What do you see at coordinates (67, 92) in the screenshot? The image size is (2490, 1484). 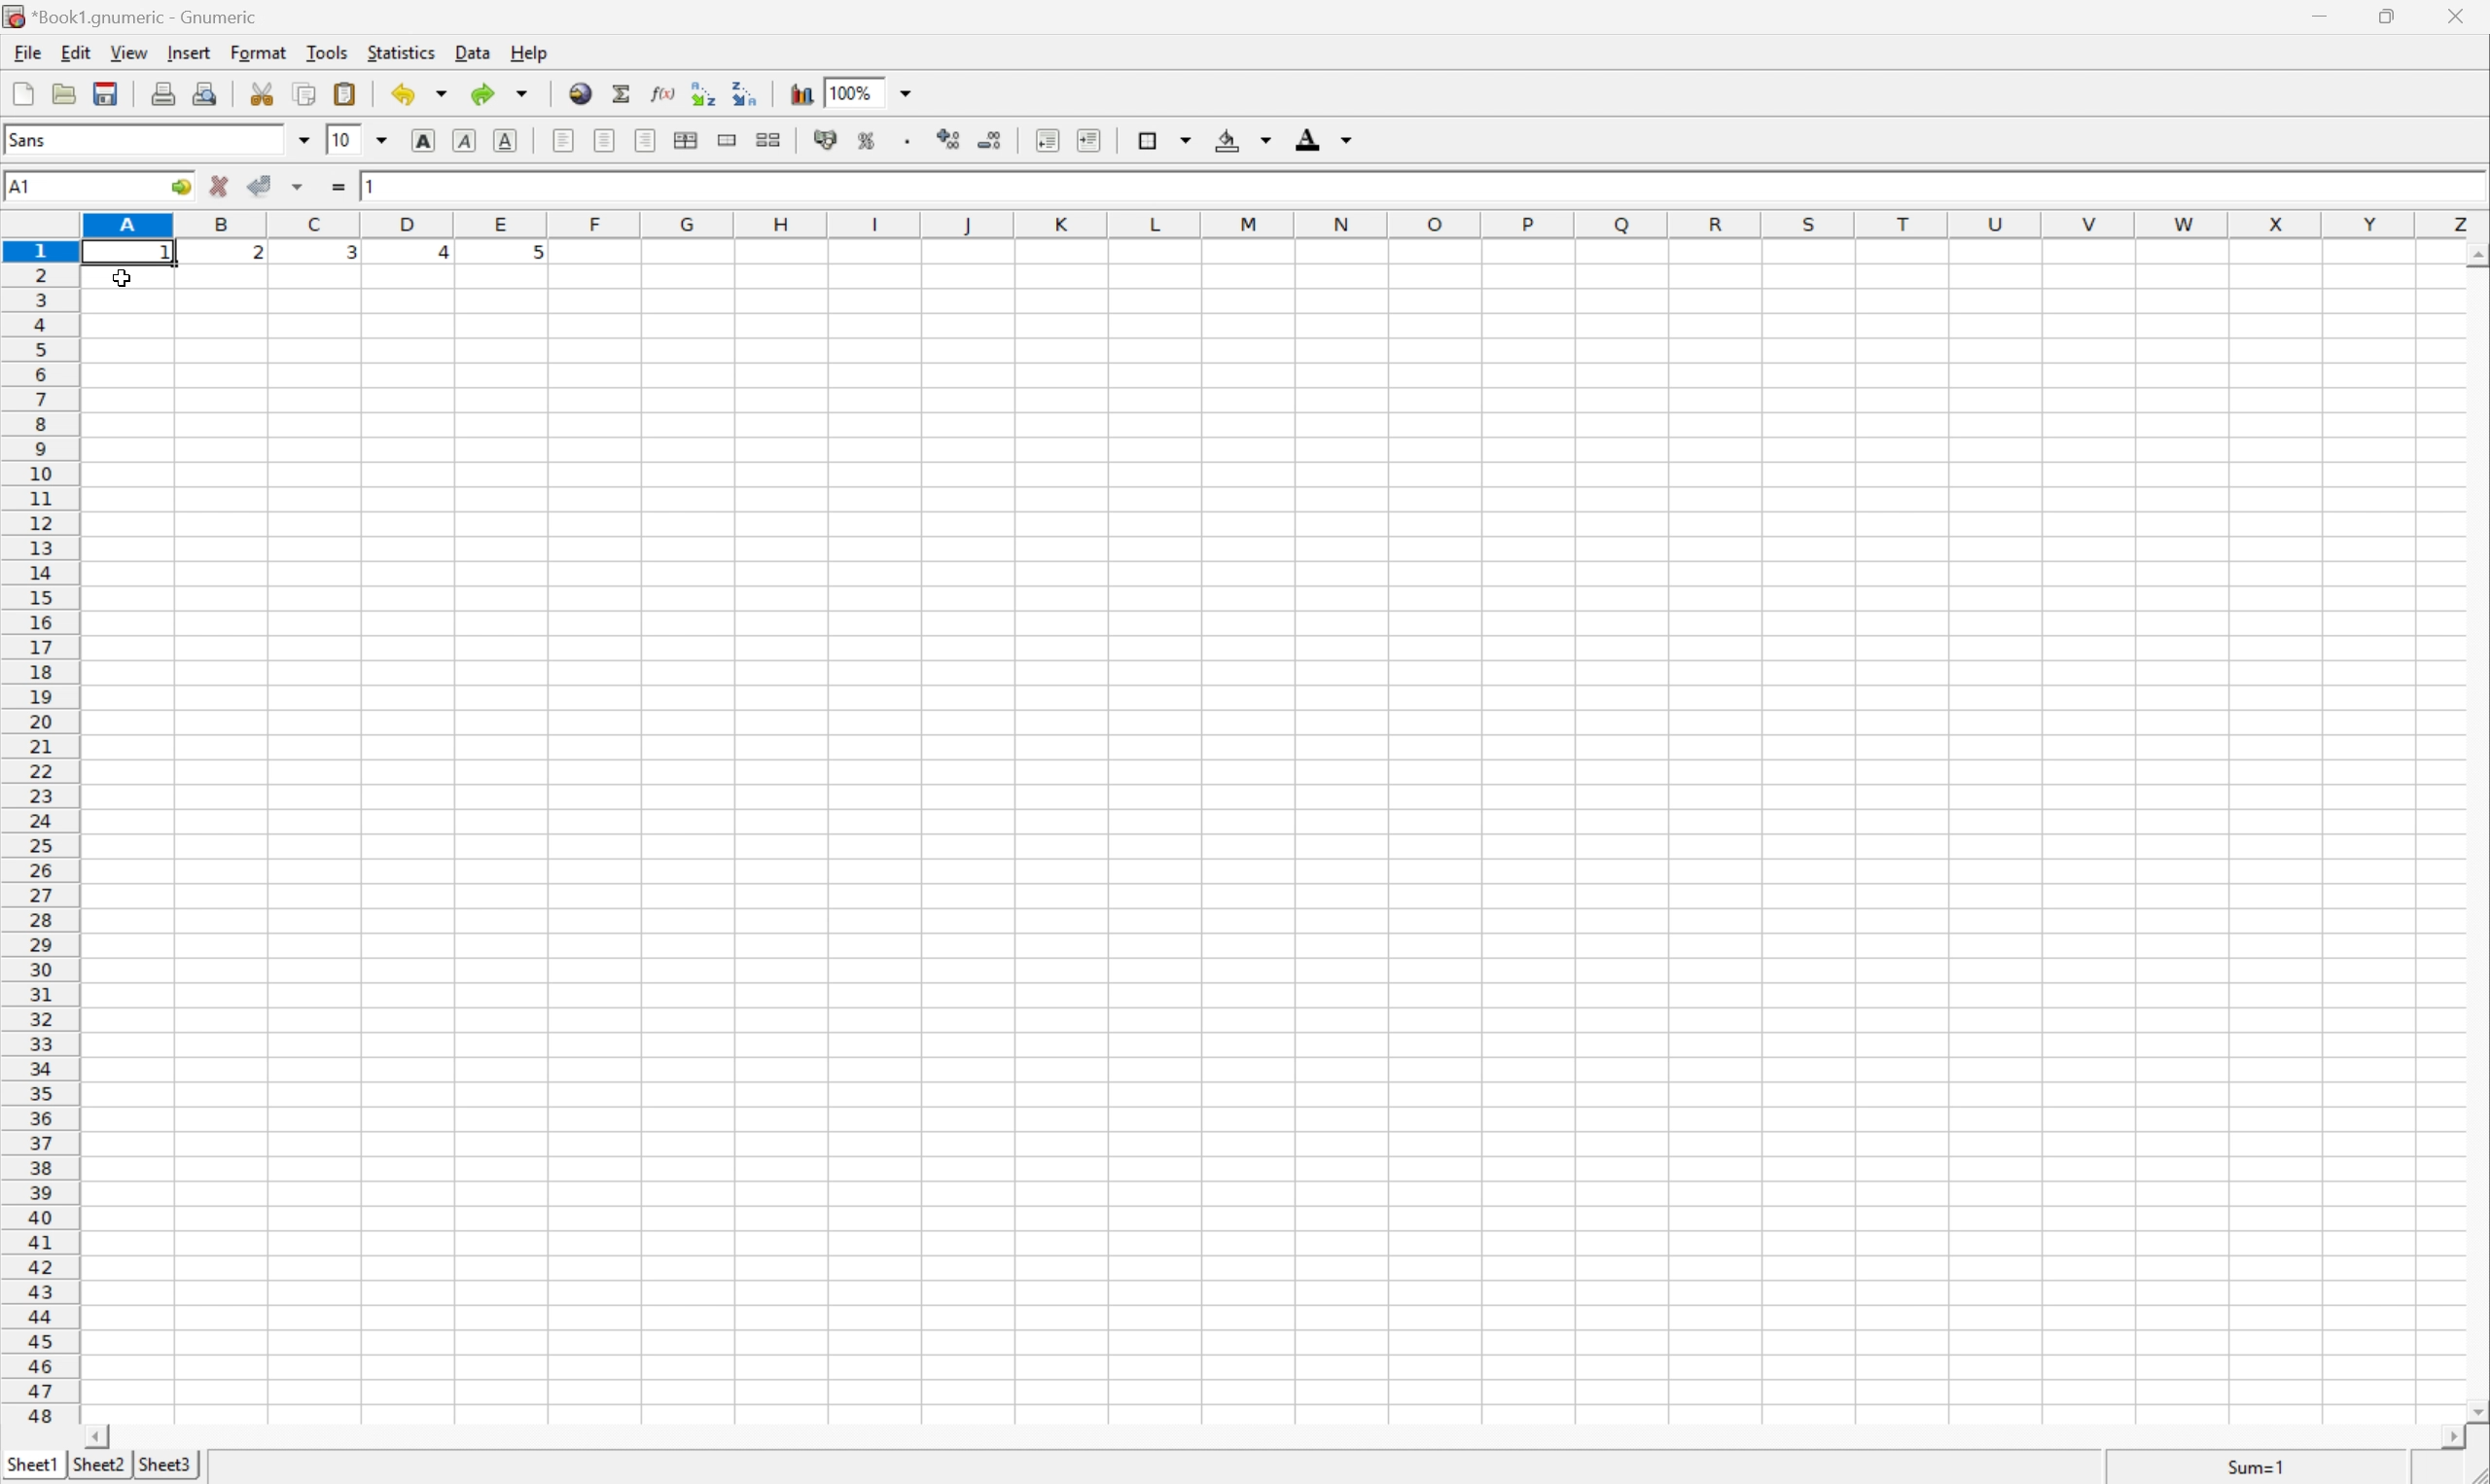 I see `open file` at bounding box center [67, 92].